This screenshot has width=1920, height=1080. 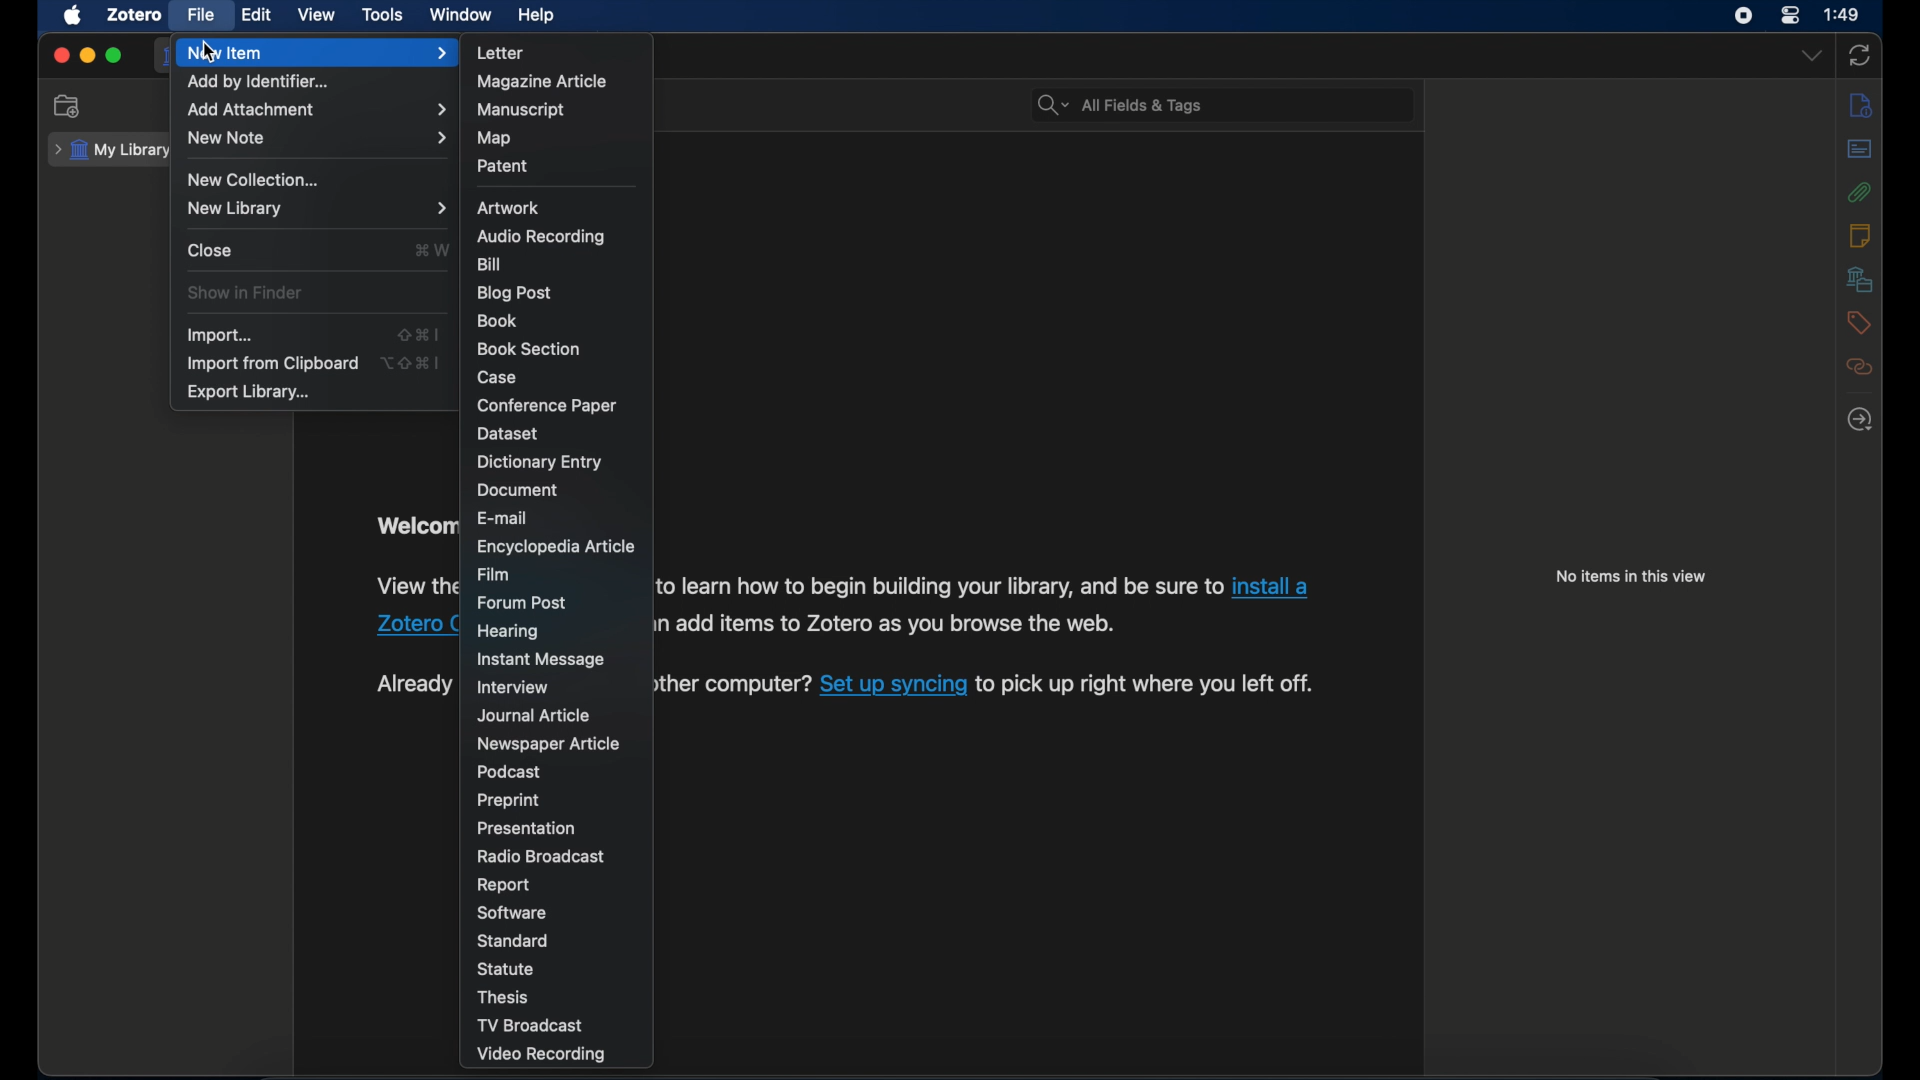 I want to click on bill, so click(x=492, y=265).